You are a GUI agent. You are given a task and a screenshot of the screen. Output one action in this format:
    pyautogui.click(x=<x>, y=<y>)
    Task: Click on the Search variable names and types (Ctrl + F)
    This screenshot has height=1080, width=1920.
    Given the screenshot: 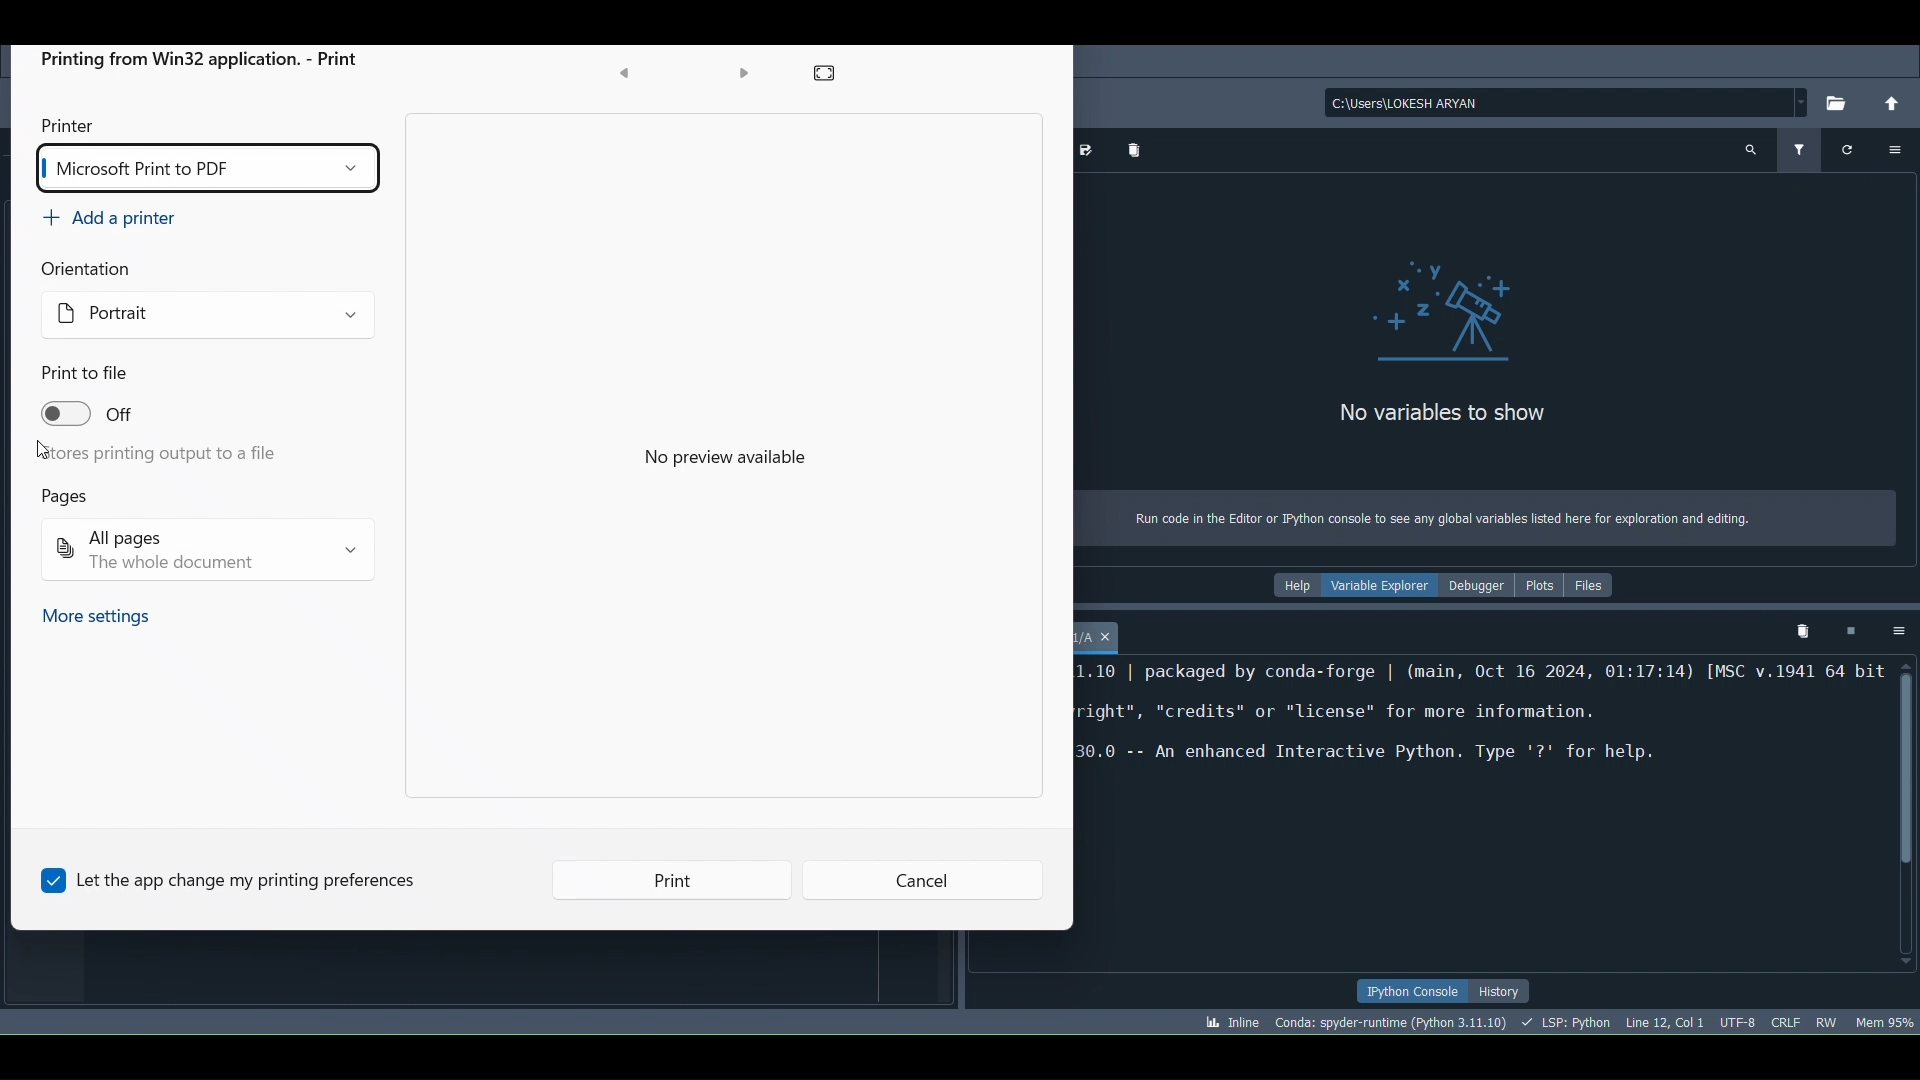 What is the action you would take?
    pyautogui.click(x=1751, y=150)
    